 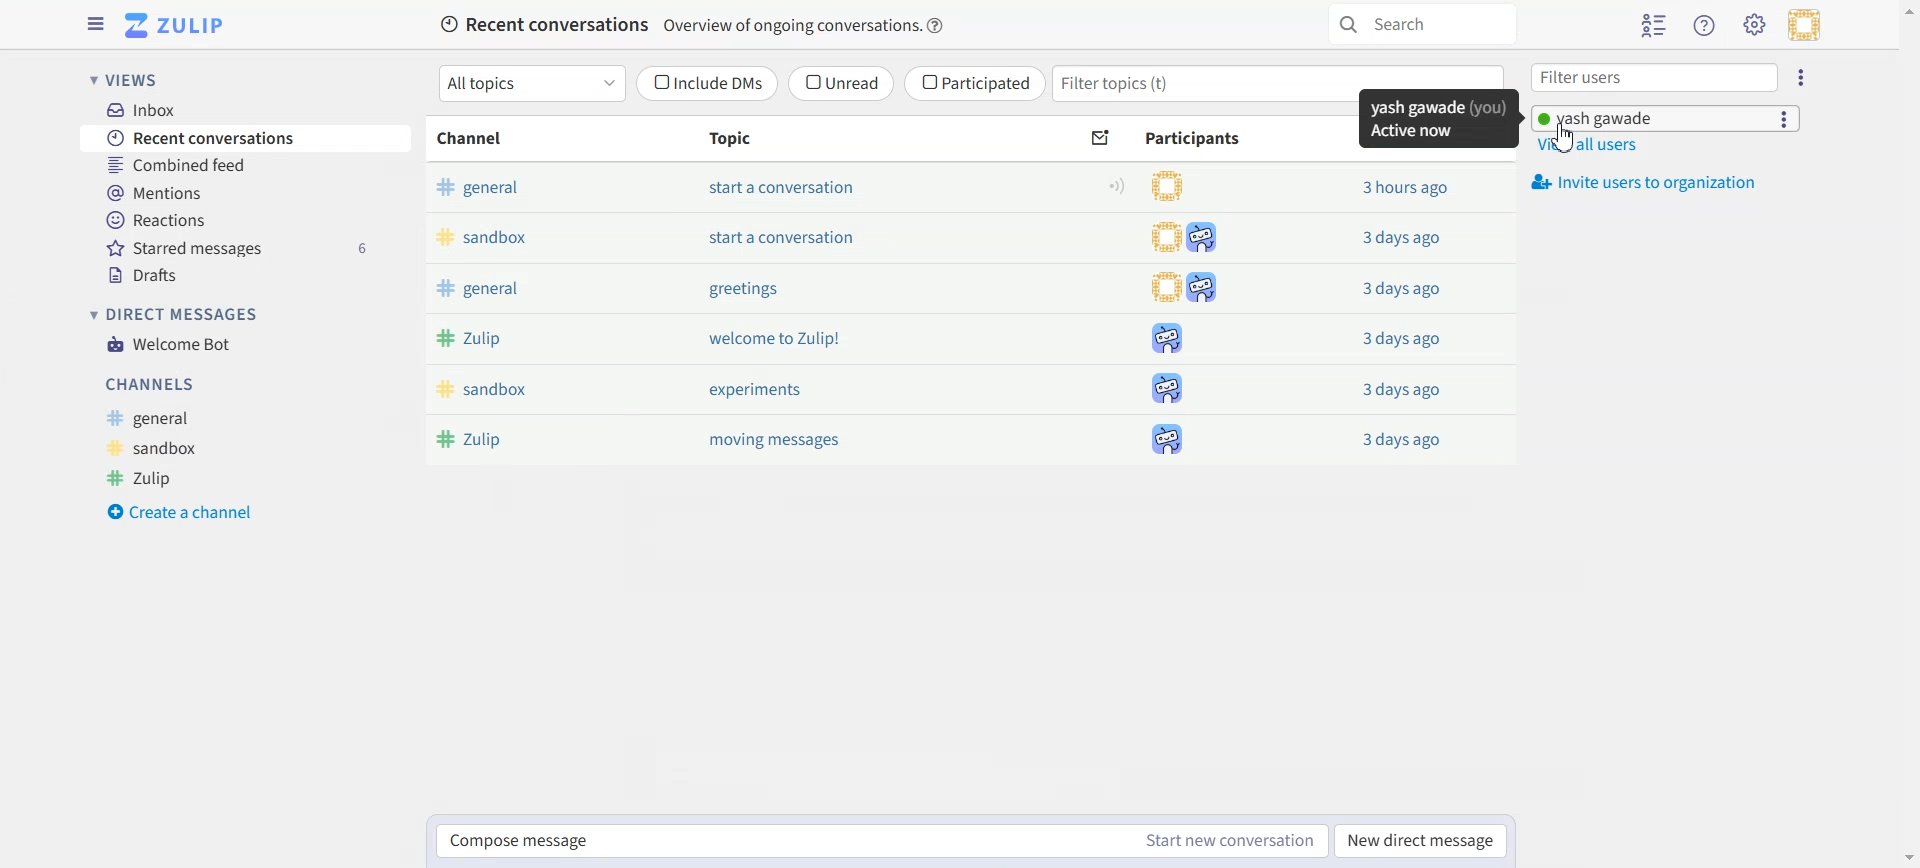 What do you see at coordinates (183, 26) in the screenshot?
I see `Go to Home View` at bounding box center [183, 26].